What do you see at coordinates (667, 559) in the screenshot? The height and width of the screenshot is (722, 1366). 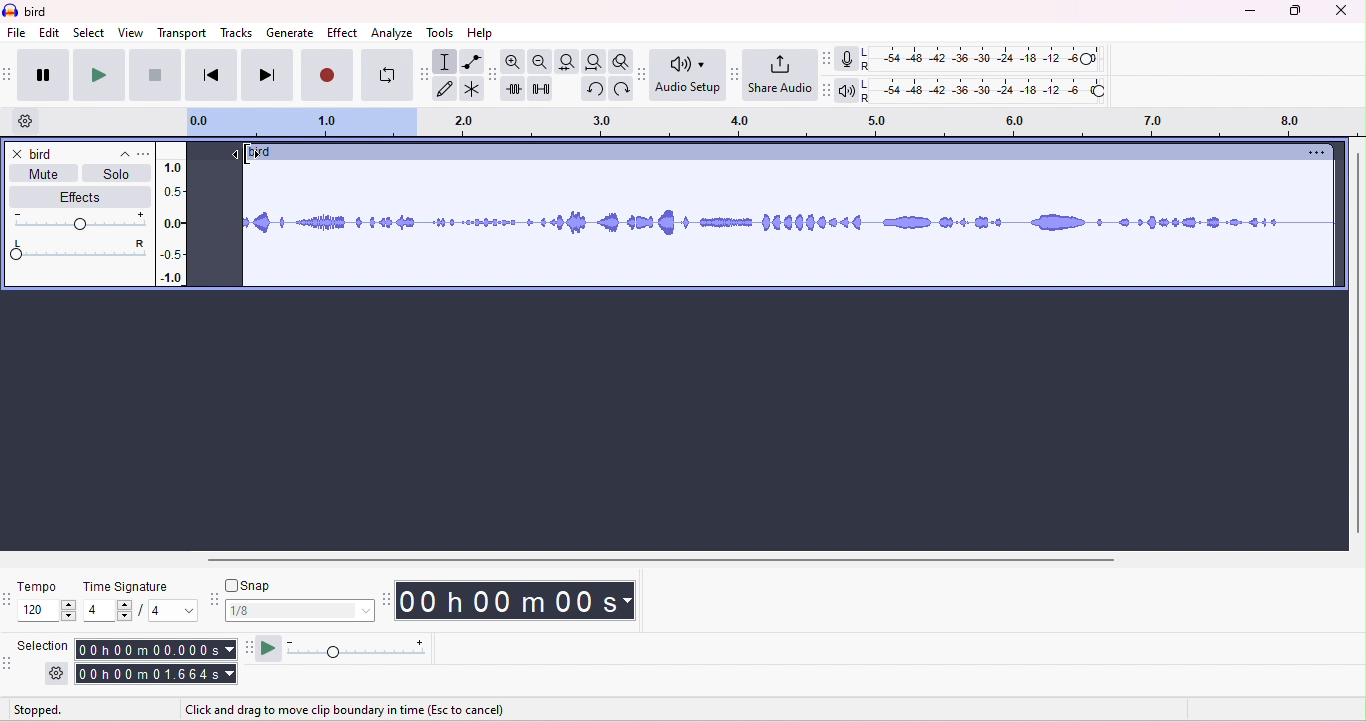 I see `horizontal scroll bar` at bounding box center [667, 559].